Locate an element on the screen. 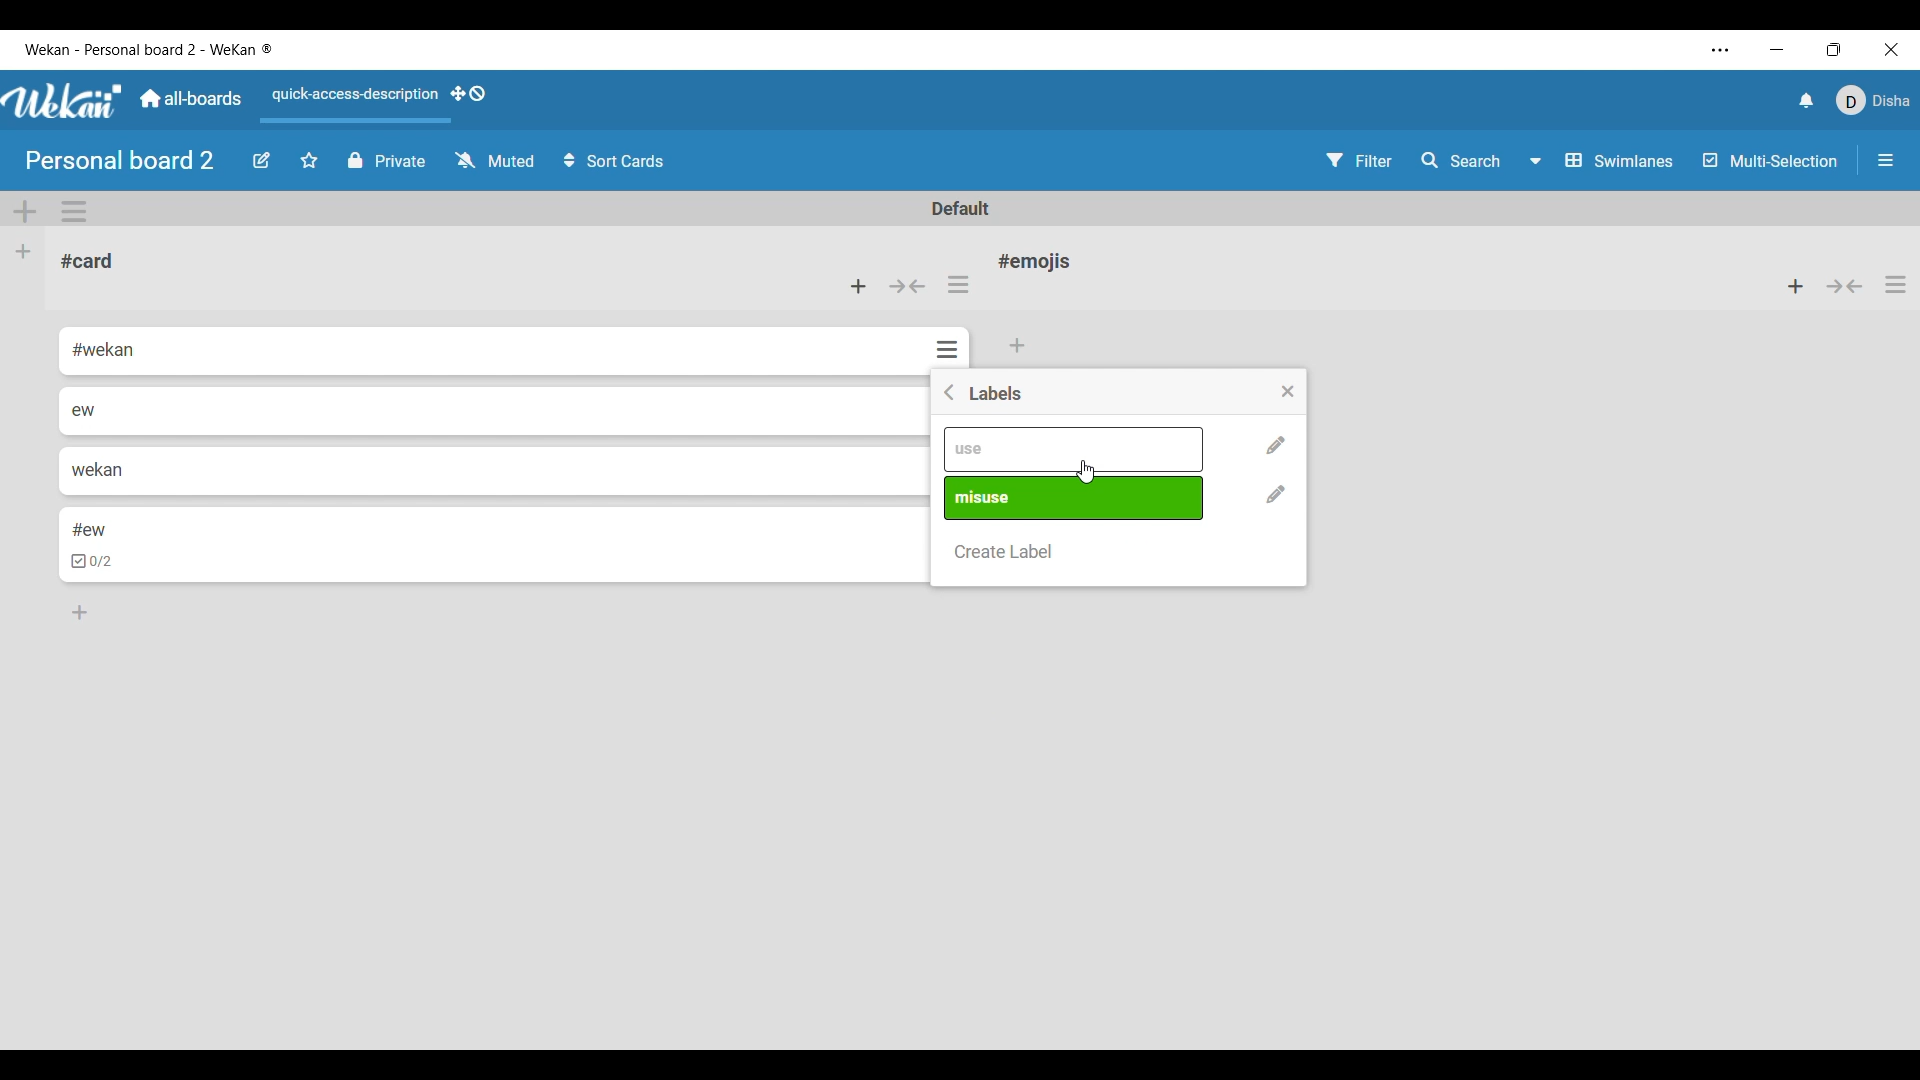  Toggle for multi-selection is located at coordinates (1771, 160).